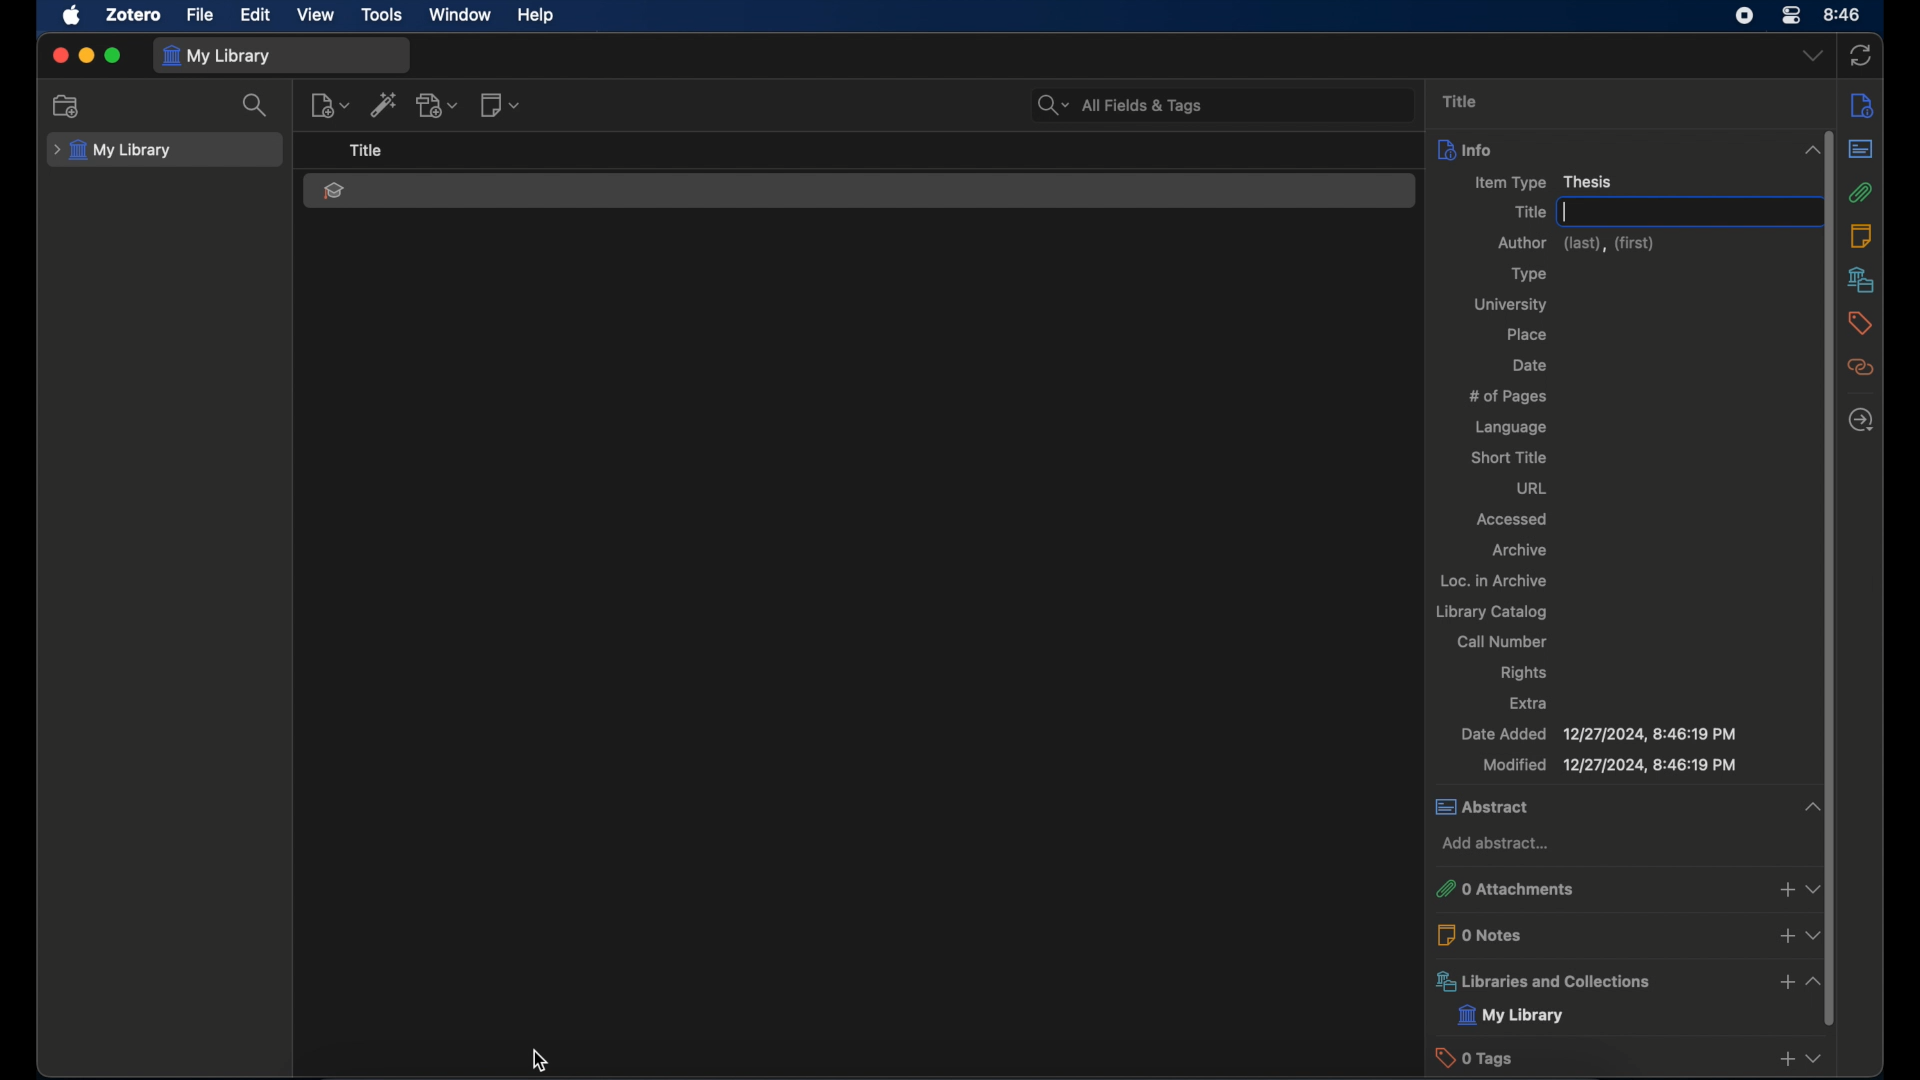 The width and height of the screenshot is (1920, 1080). What do you see at coordinates (1843, 13) in the screenshot?
I see `time` at bounding box center [1843, 13].